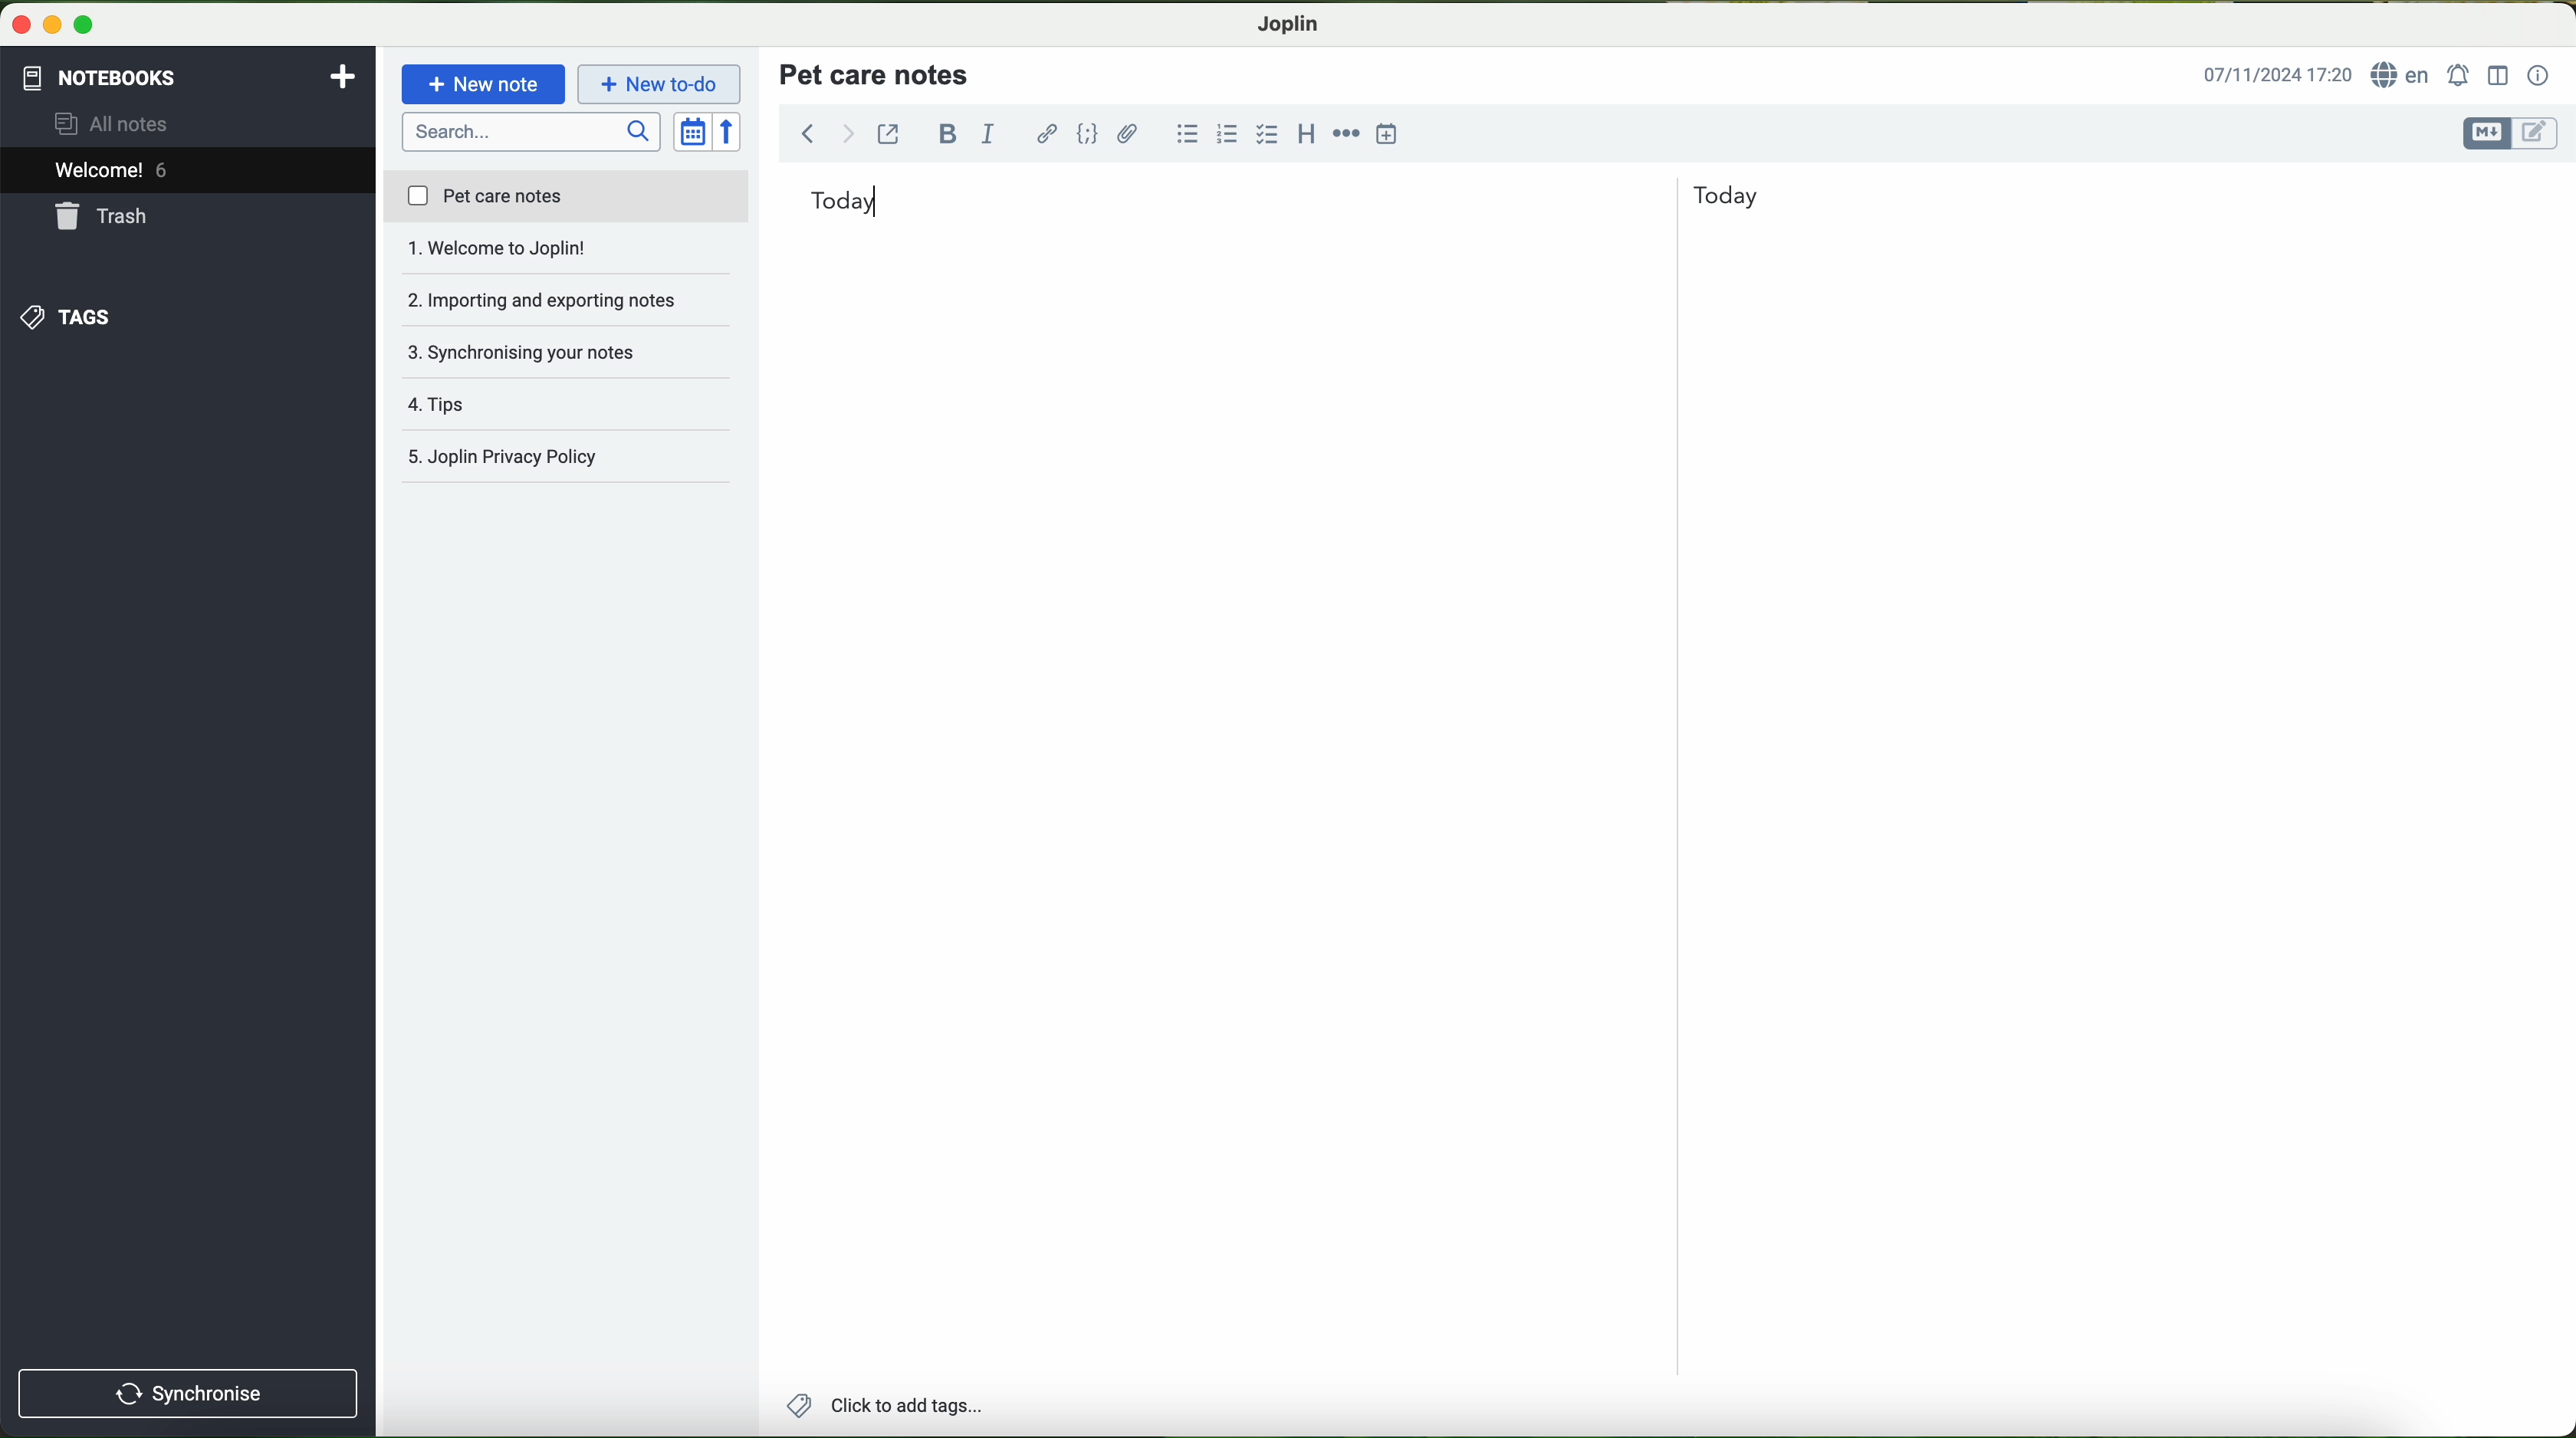 The width and height of the screenshot is (2576, 1438). I want to click on cursor on new to-do button , so click(662, 85).